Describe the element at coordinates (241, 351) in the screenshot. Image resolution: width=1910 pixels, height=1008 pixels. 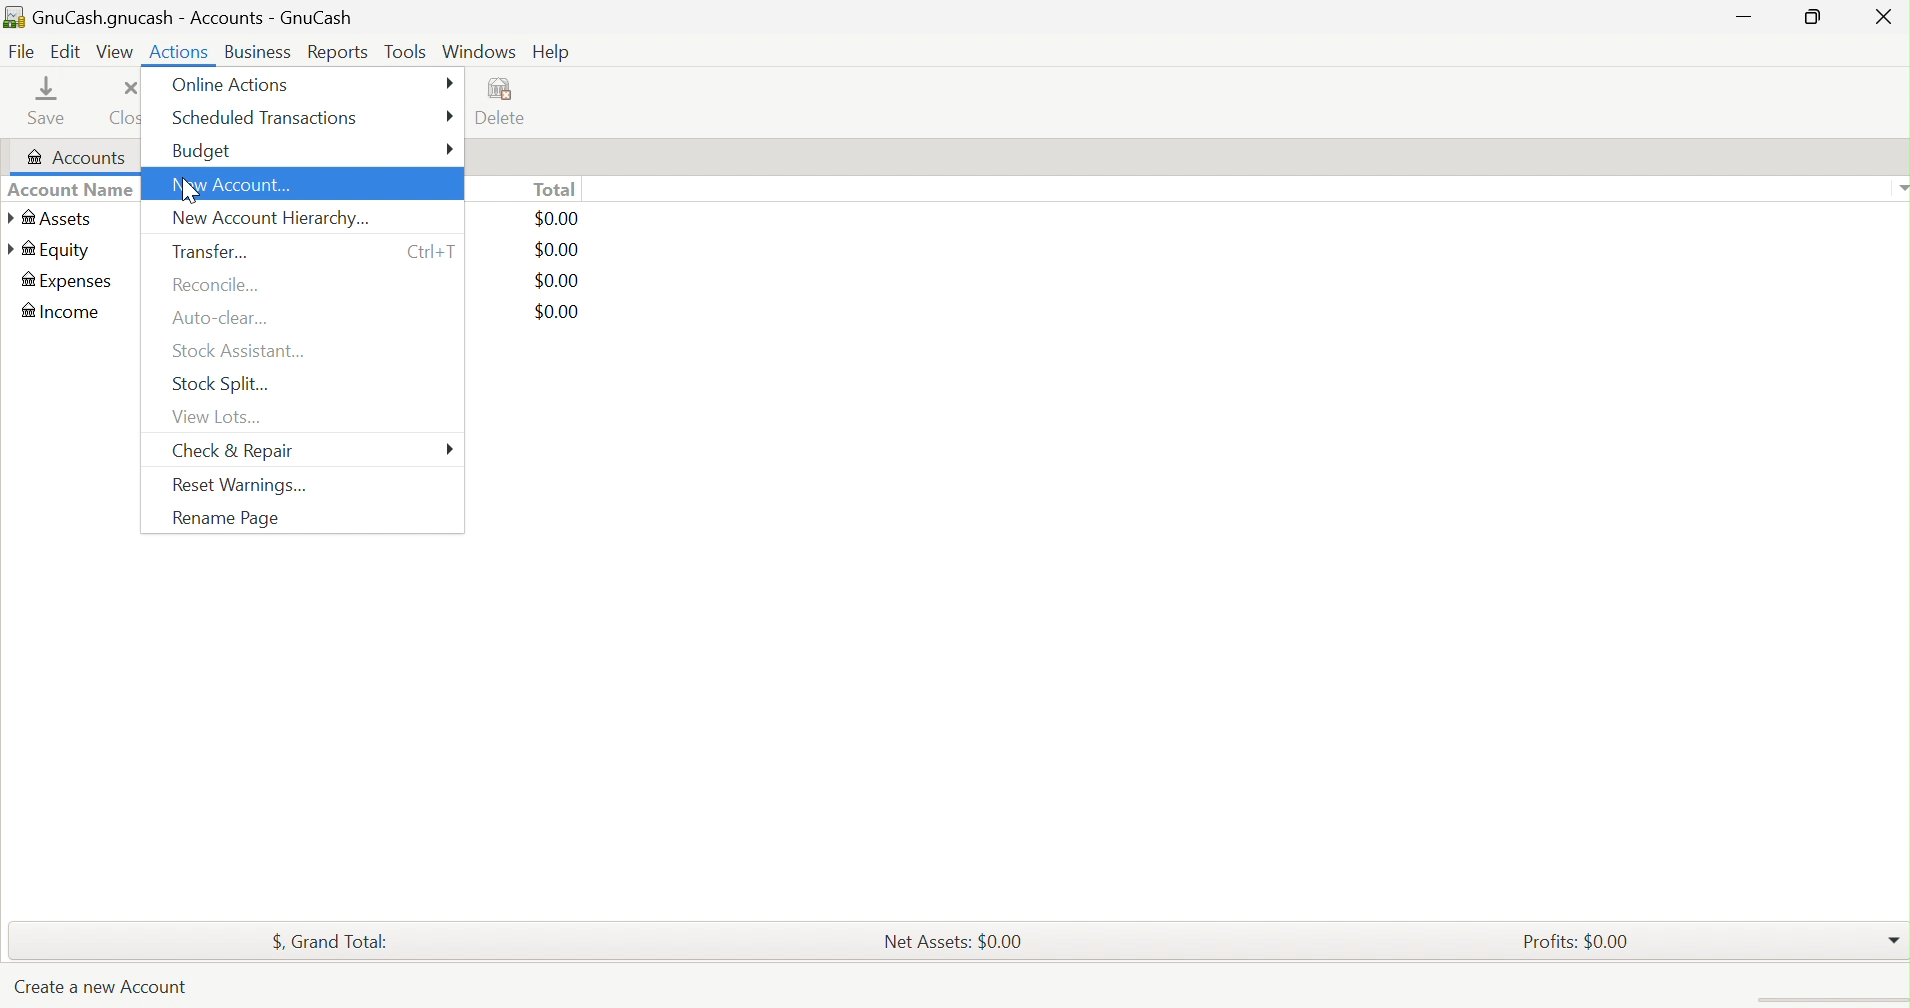
I see `Stock Assistant...` at that location.